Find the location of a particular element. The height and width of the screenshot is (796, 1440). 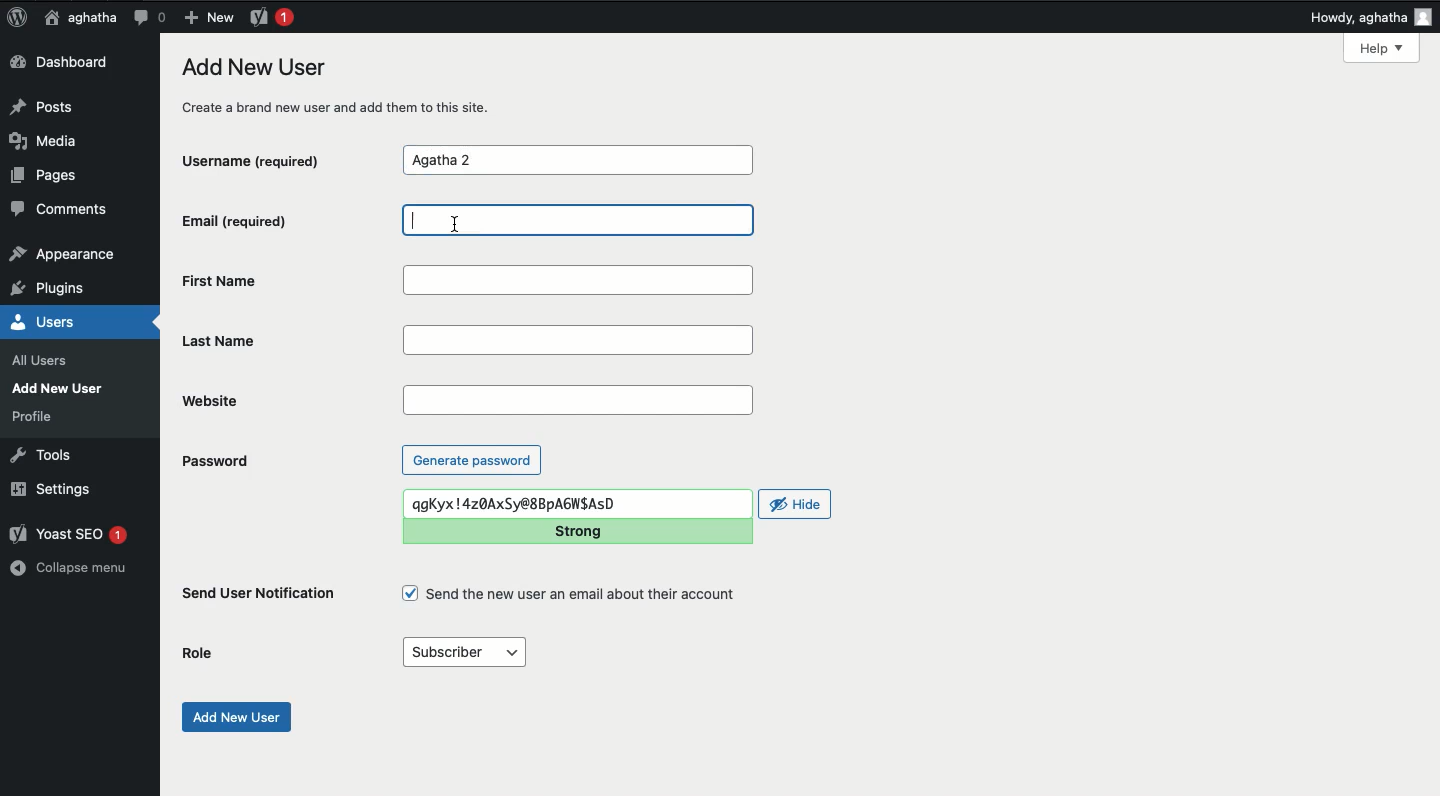

Send user notification  is located at coordinates (260, 597).